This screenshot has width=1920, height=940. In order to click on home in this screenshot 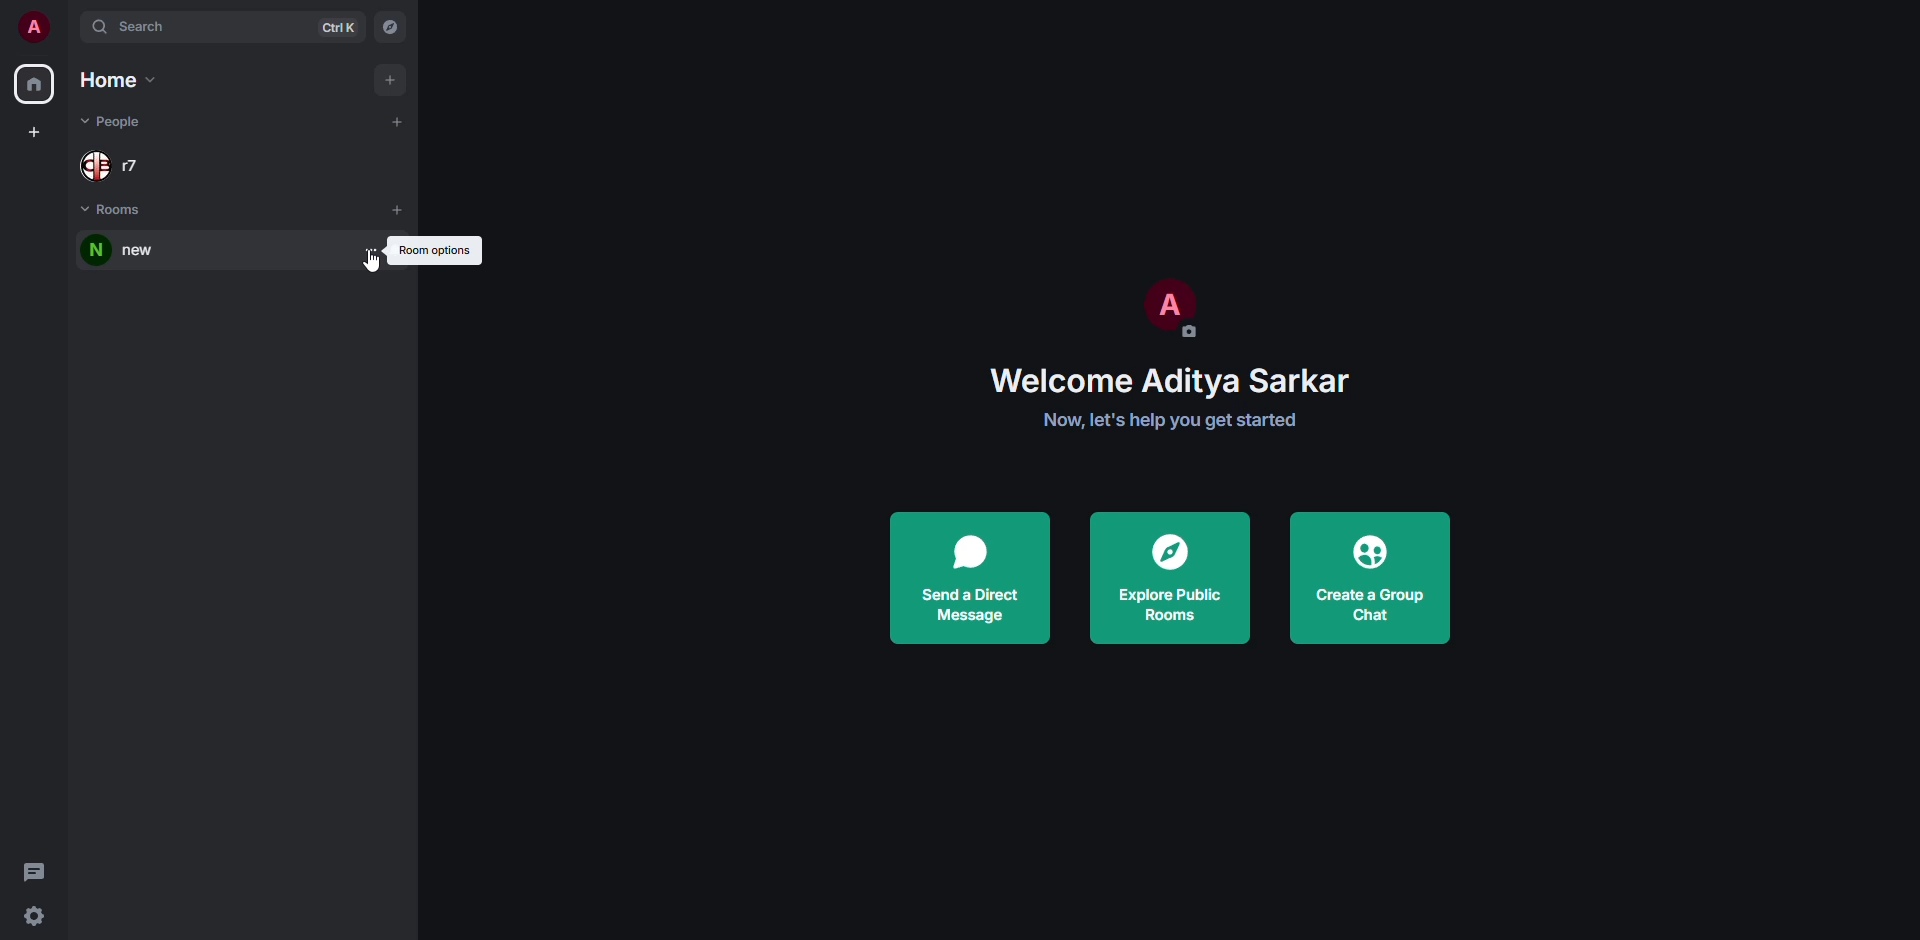, I will do `click(121, 81)`.